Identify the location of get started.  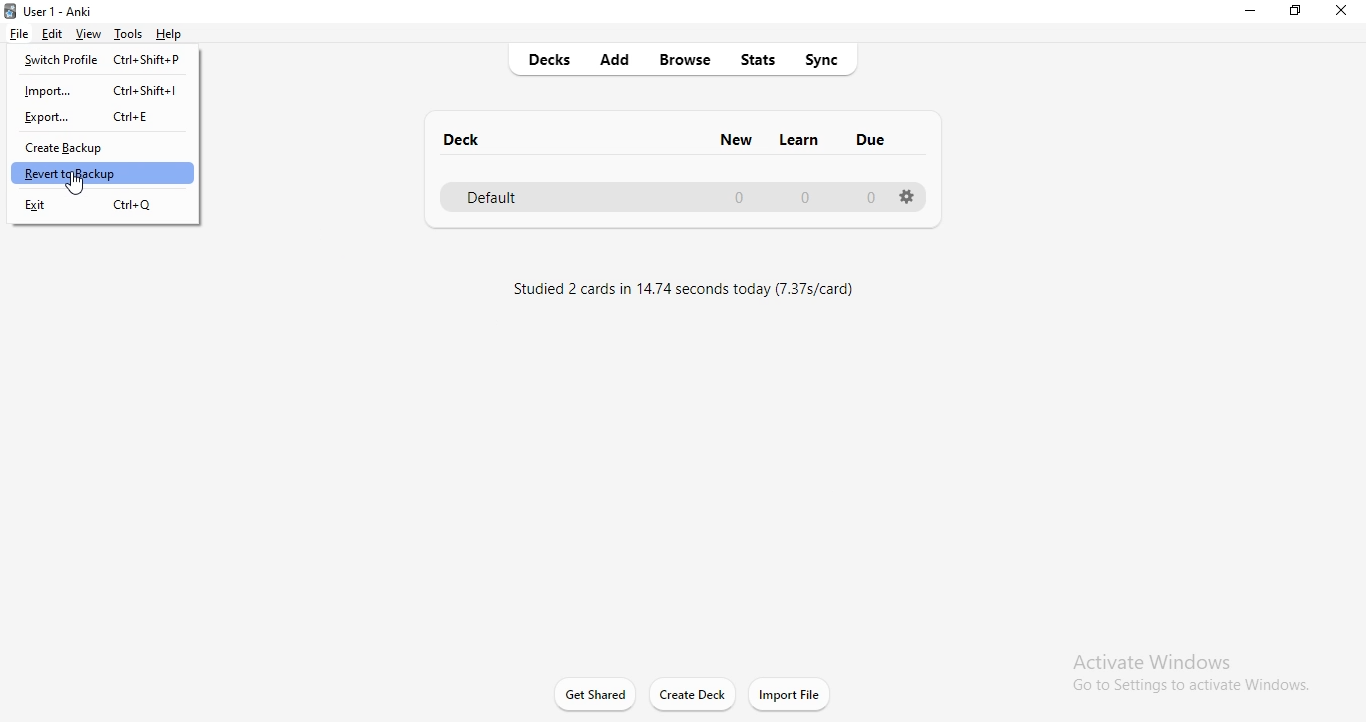
(594, 692).